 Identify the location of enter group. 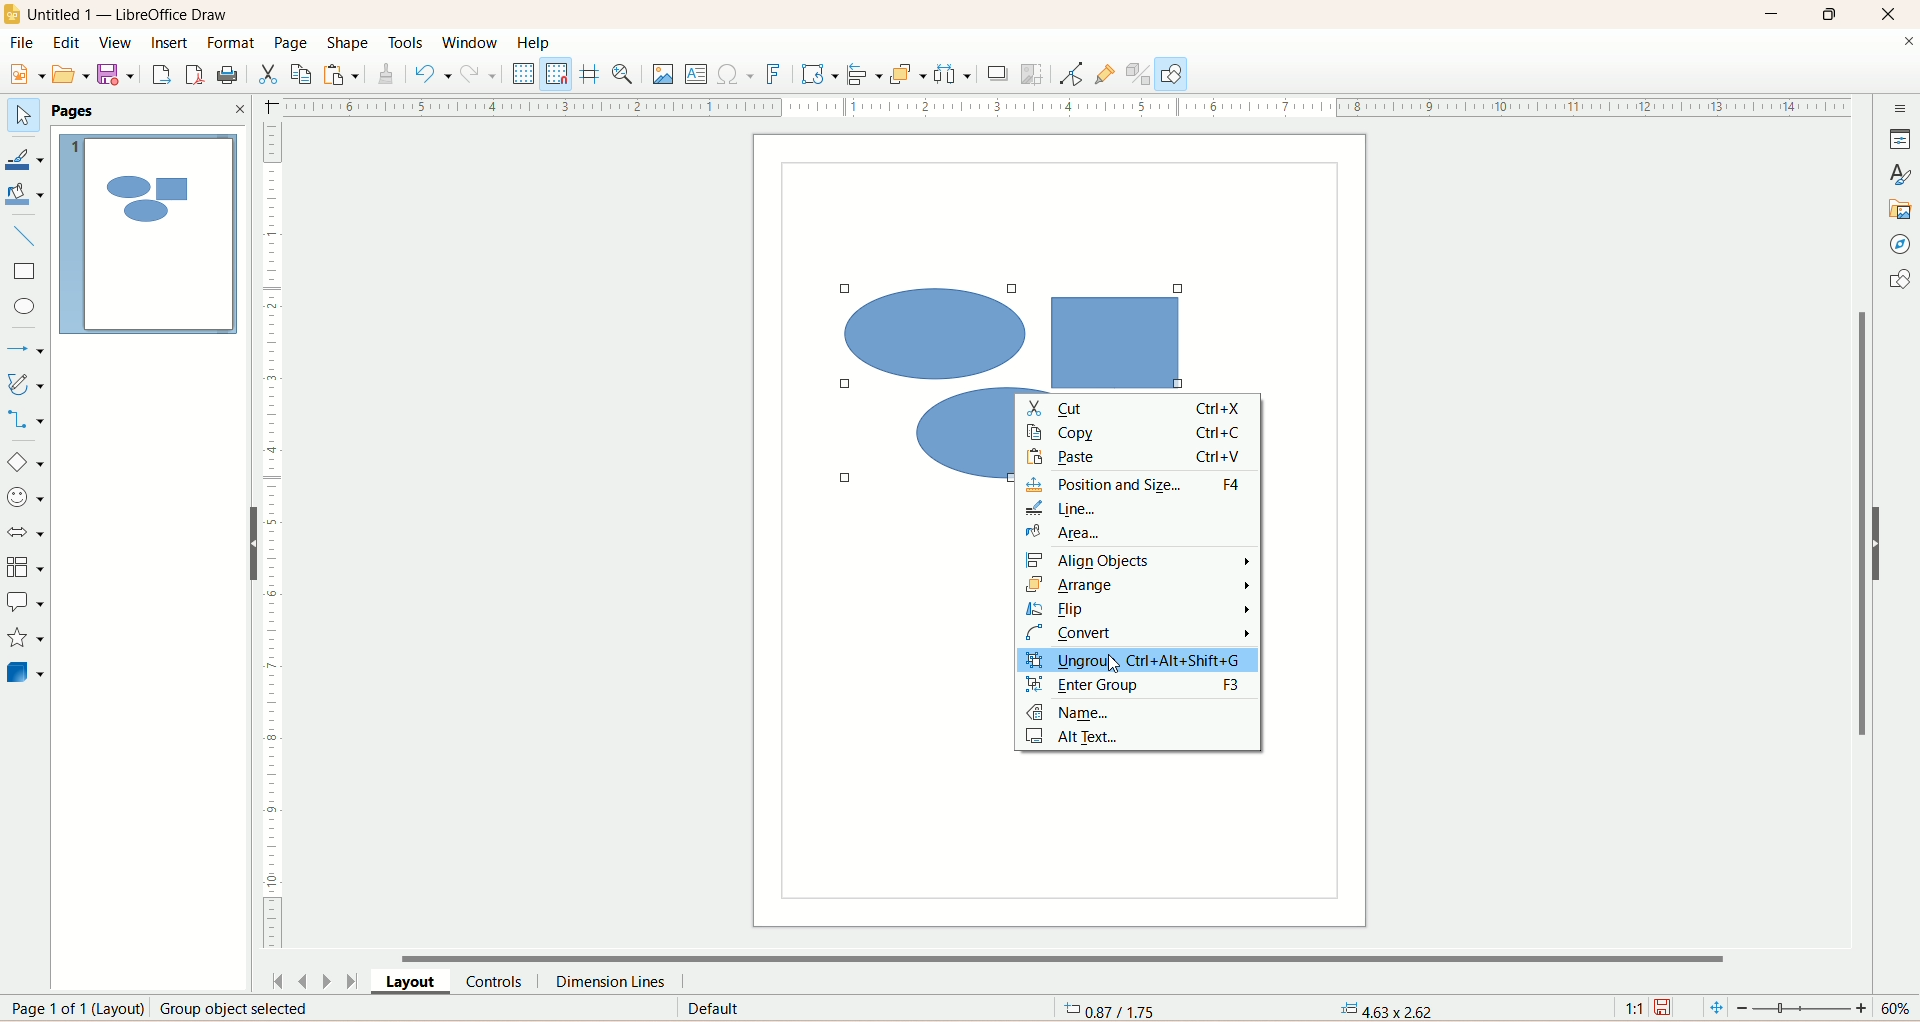
(1138, 687).